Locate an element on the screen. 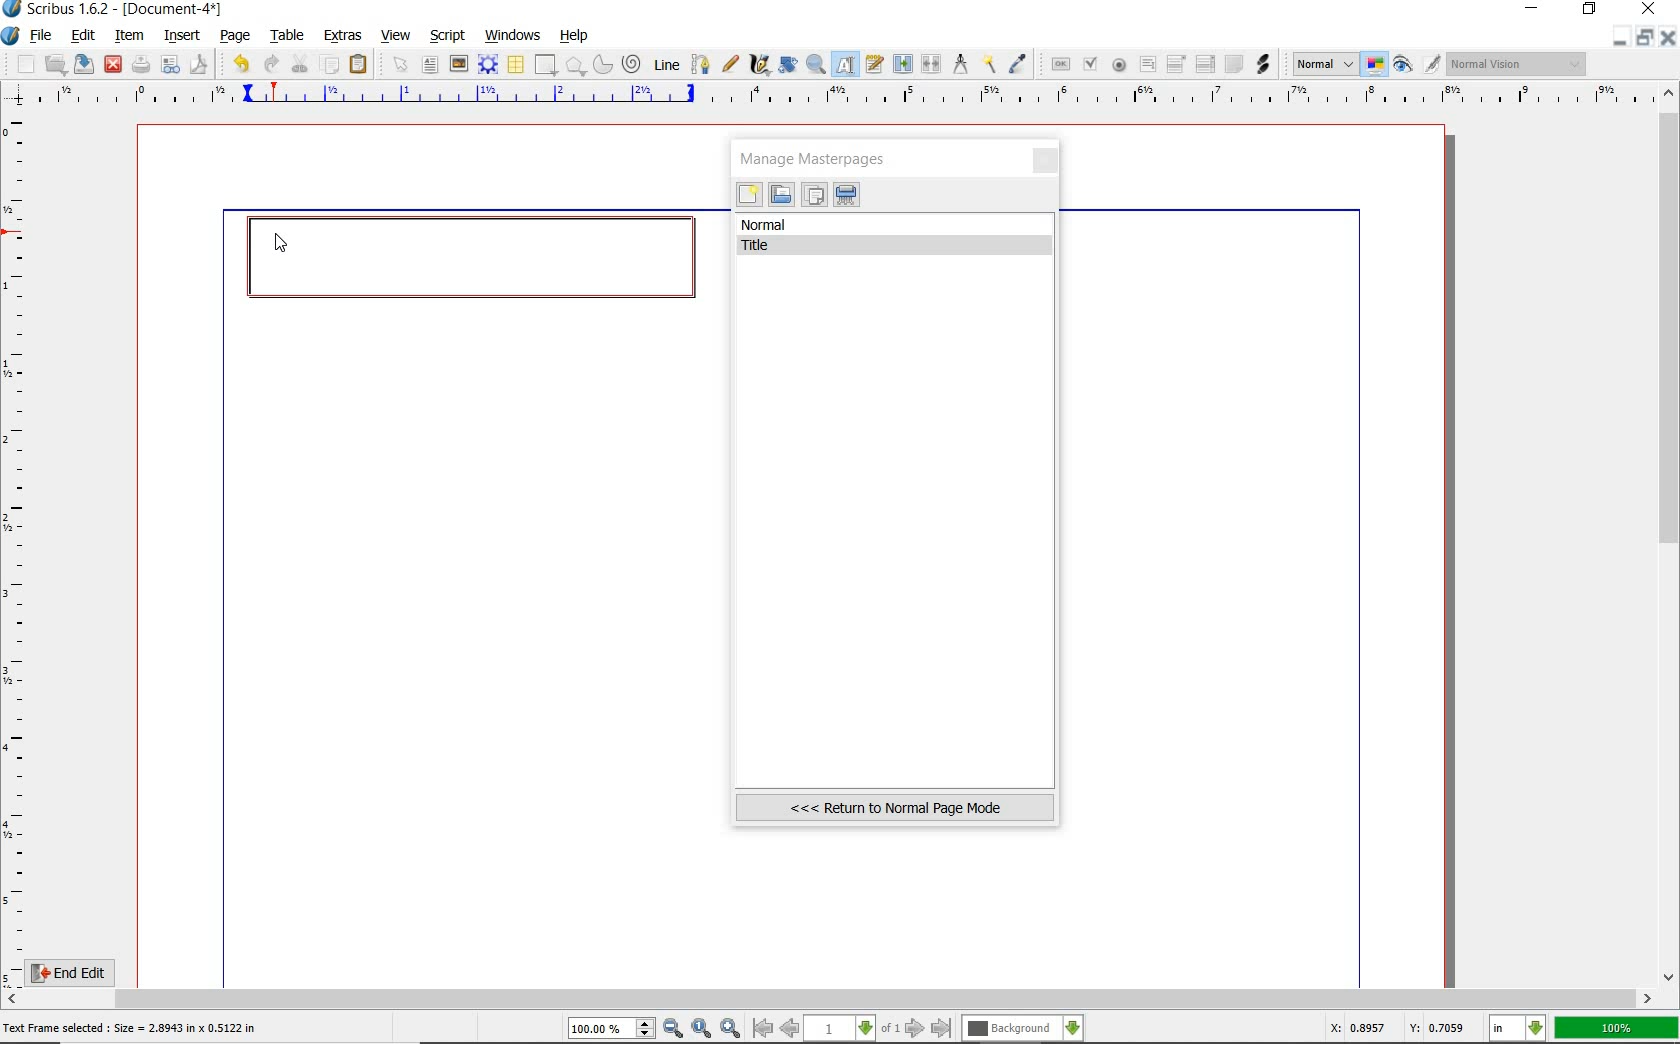 This screenshot has height=1044, width=1680. pdf list box is located at coordinates (1204, 66).